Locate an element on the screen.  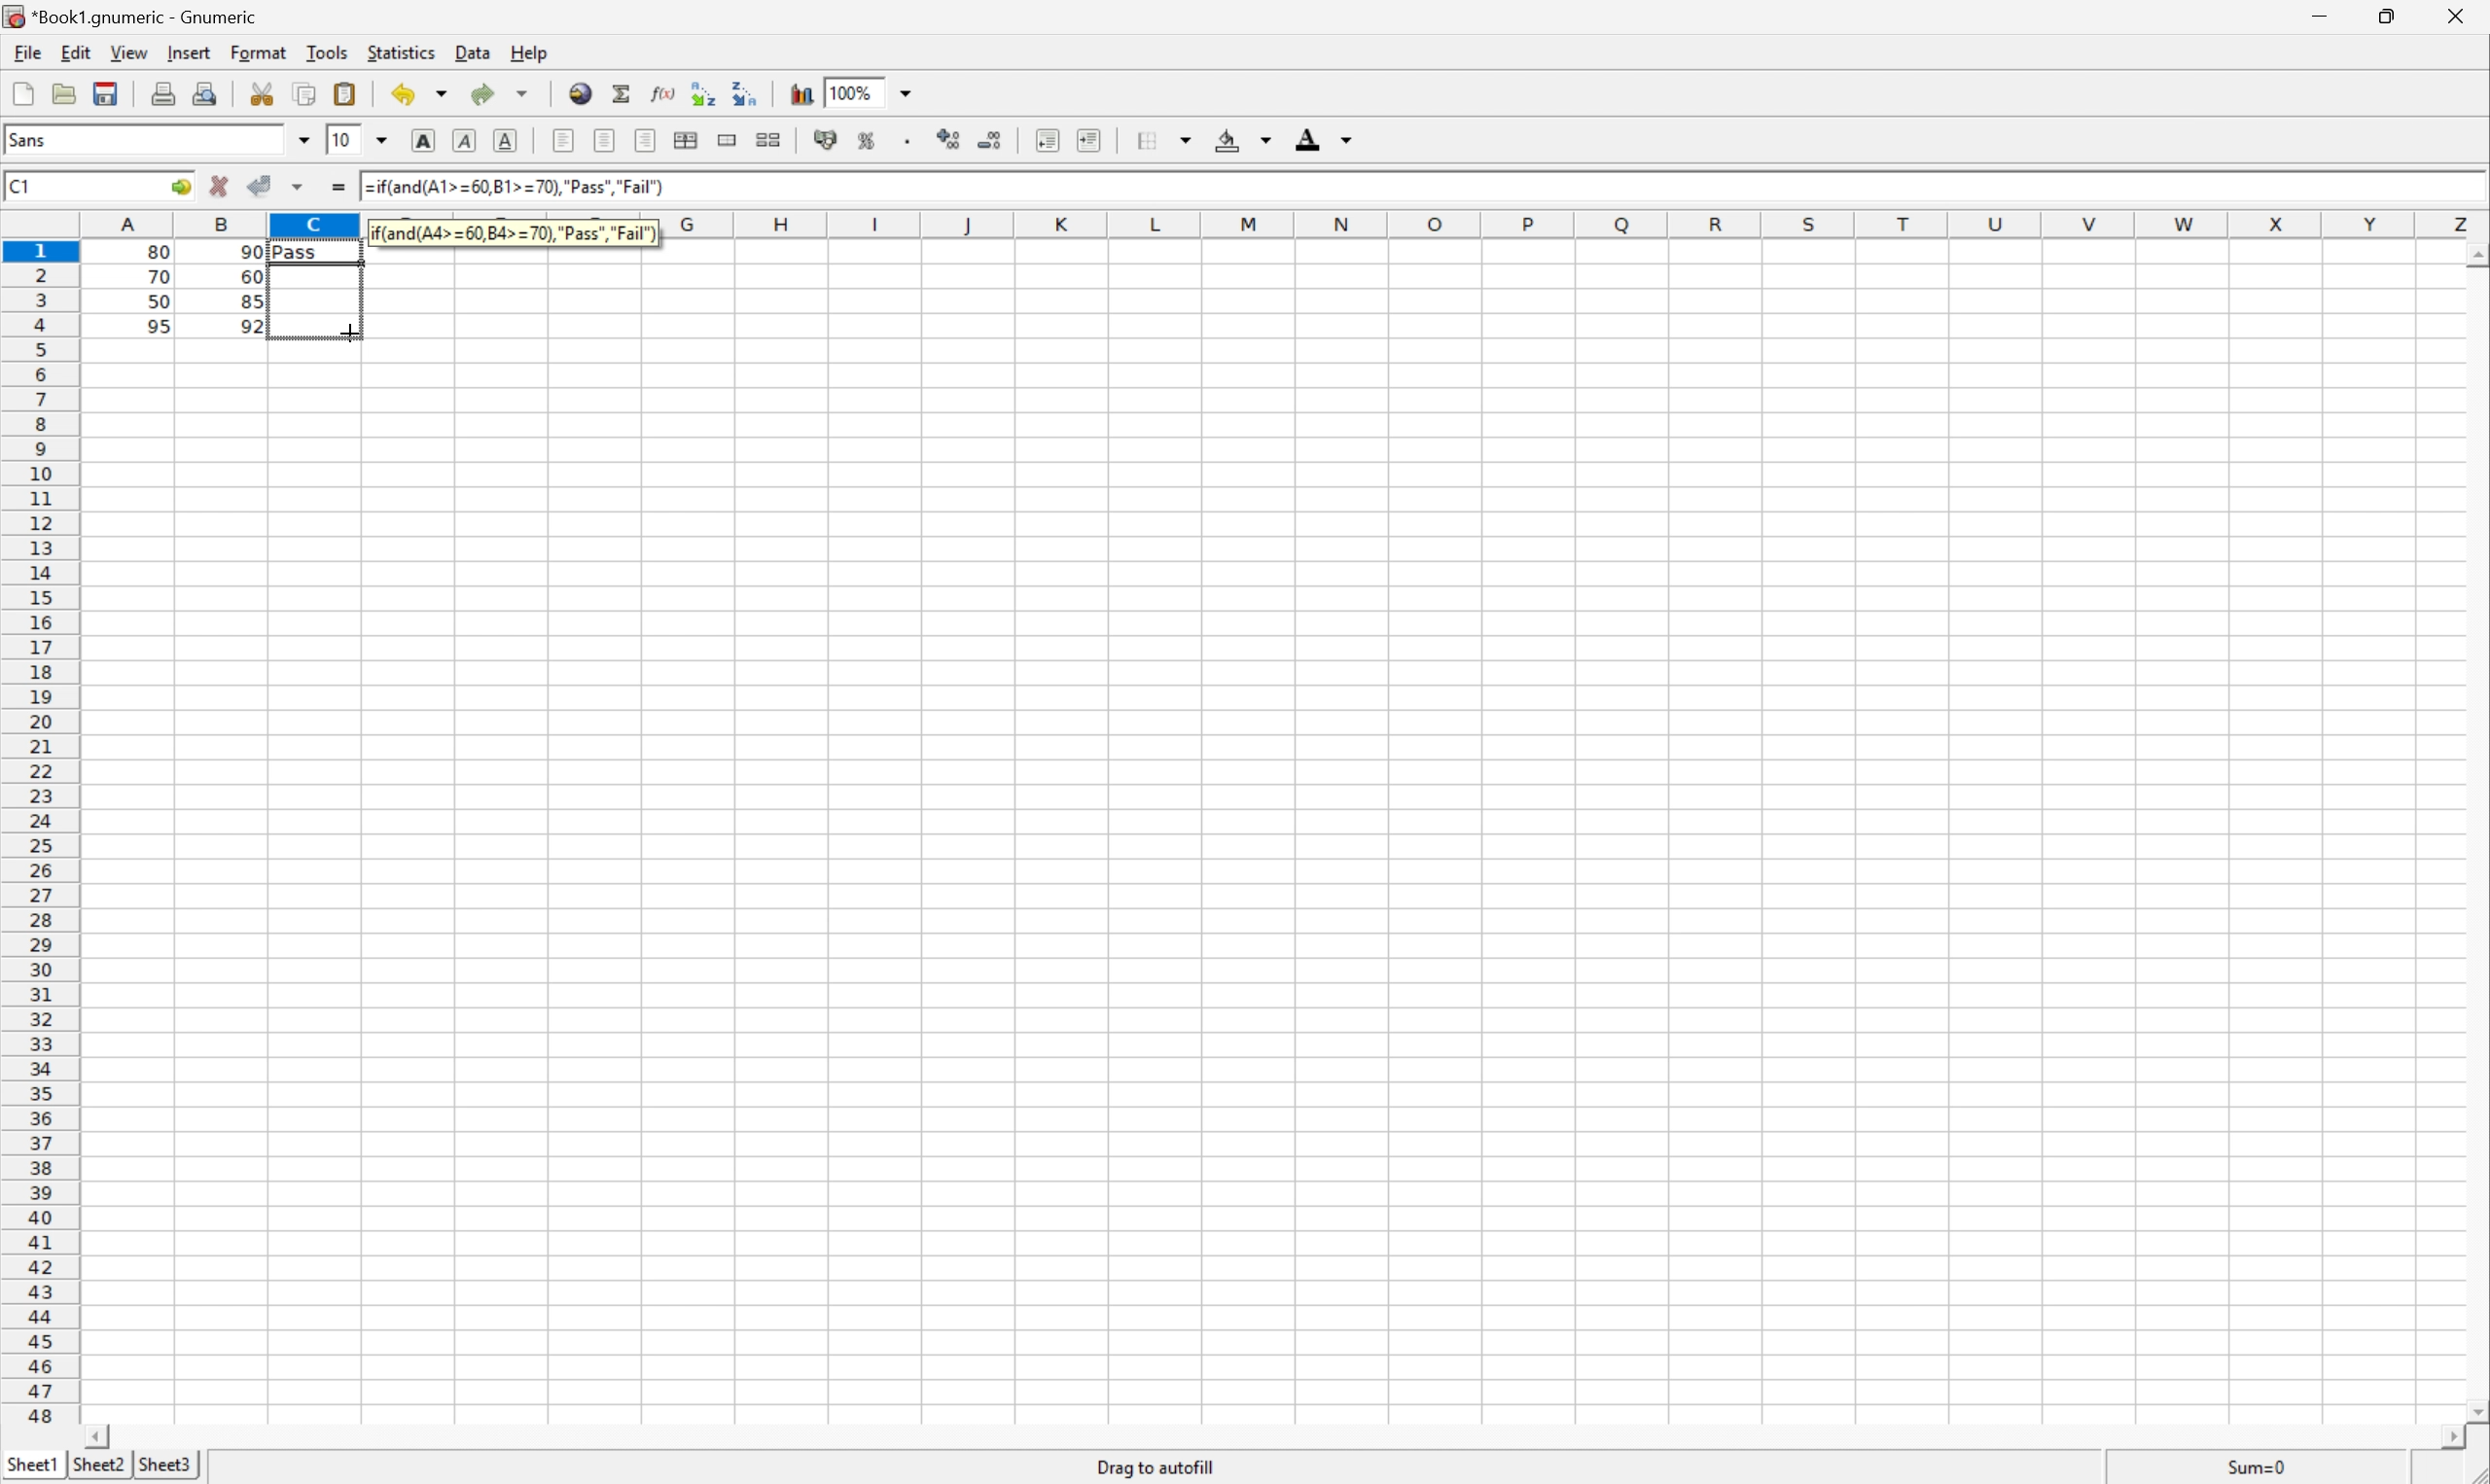
Insert hyperlink is located at coordinates (581, 90).